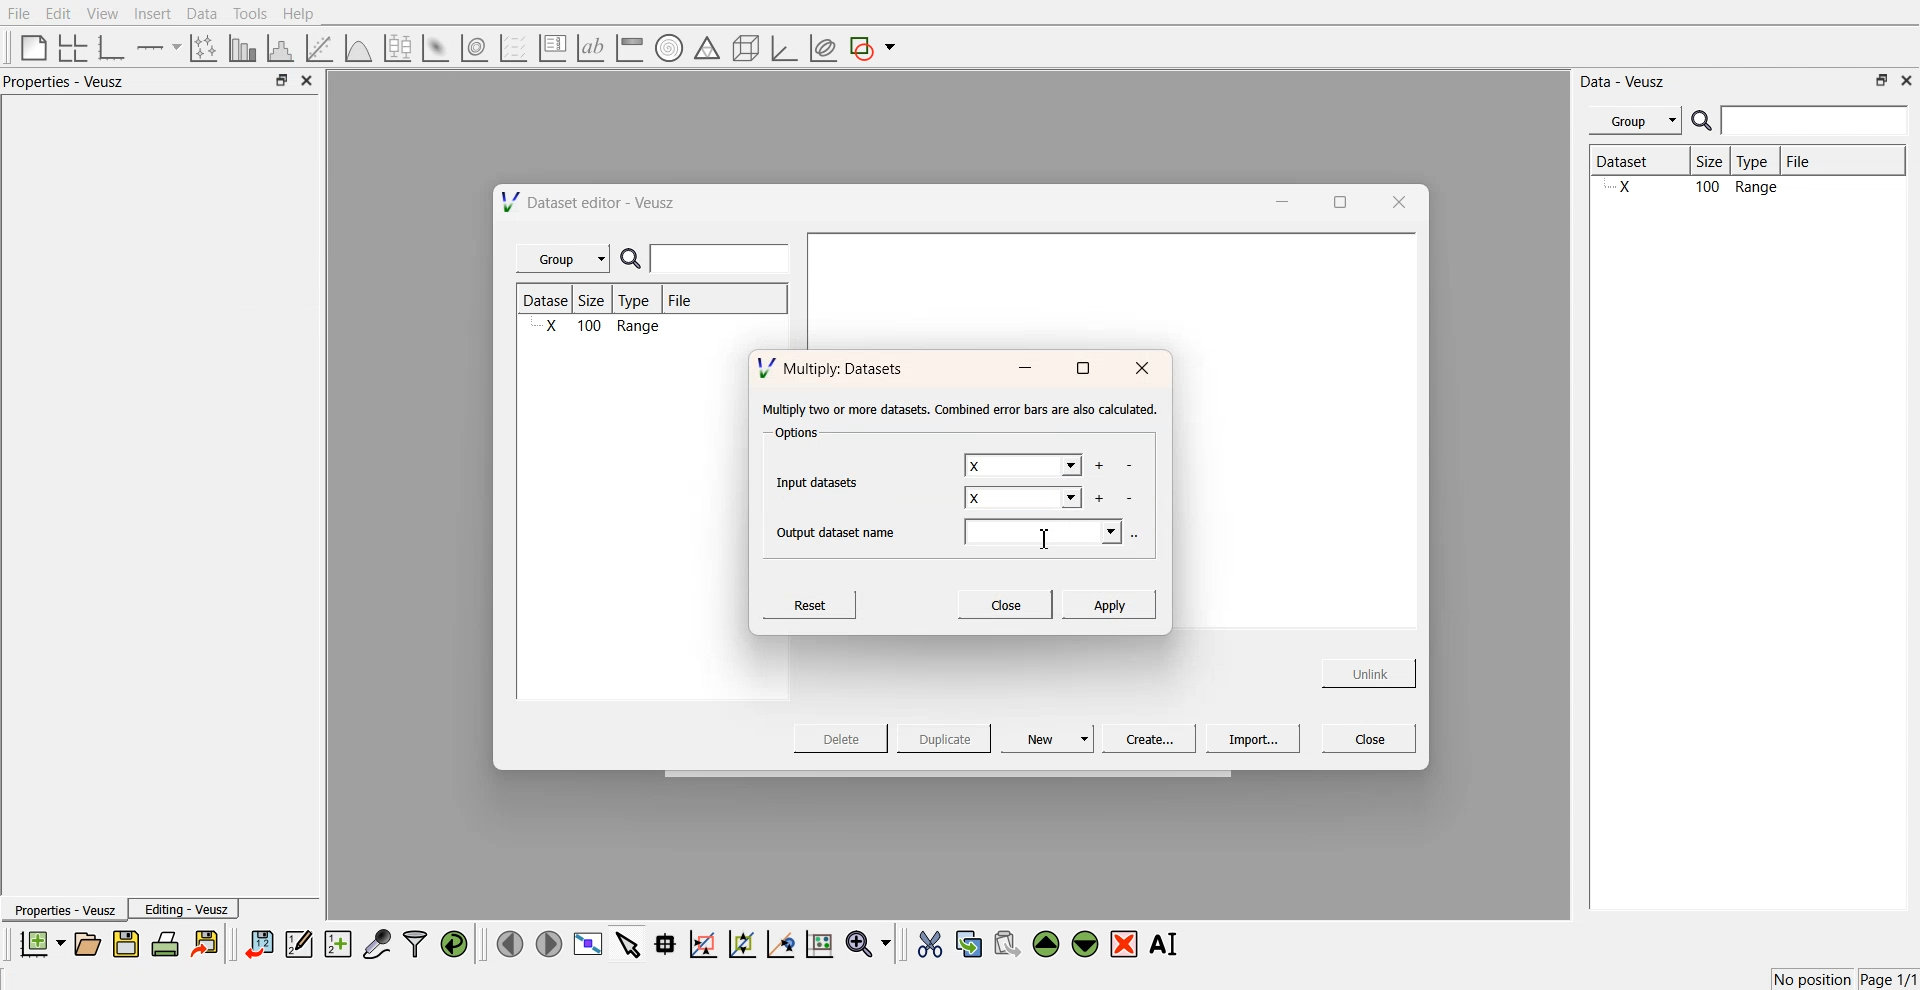 The width and height of the screenshot is (1920, 990). Describe the element at coordinates (1024, 369) in the screenshot. I see `minimise` at that location.